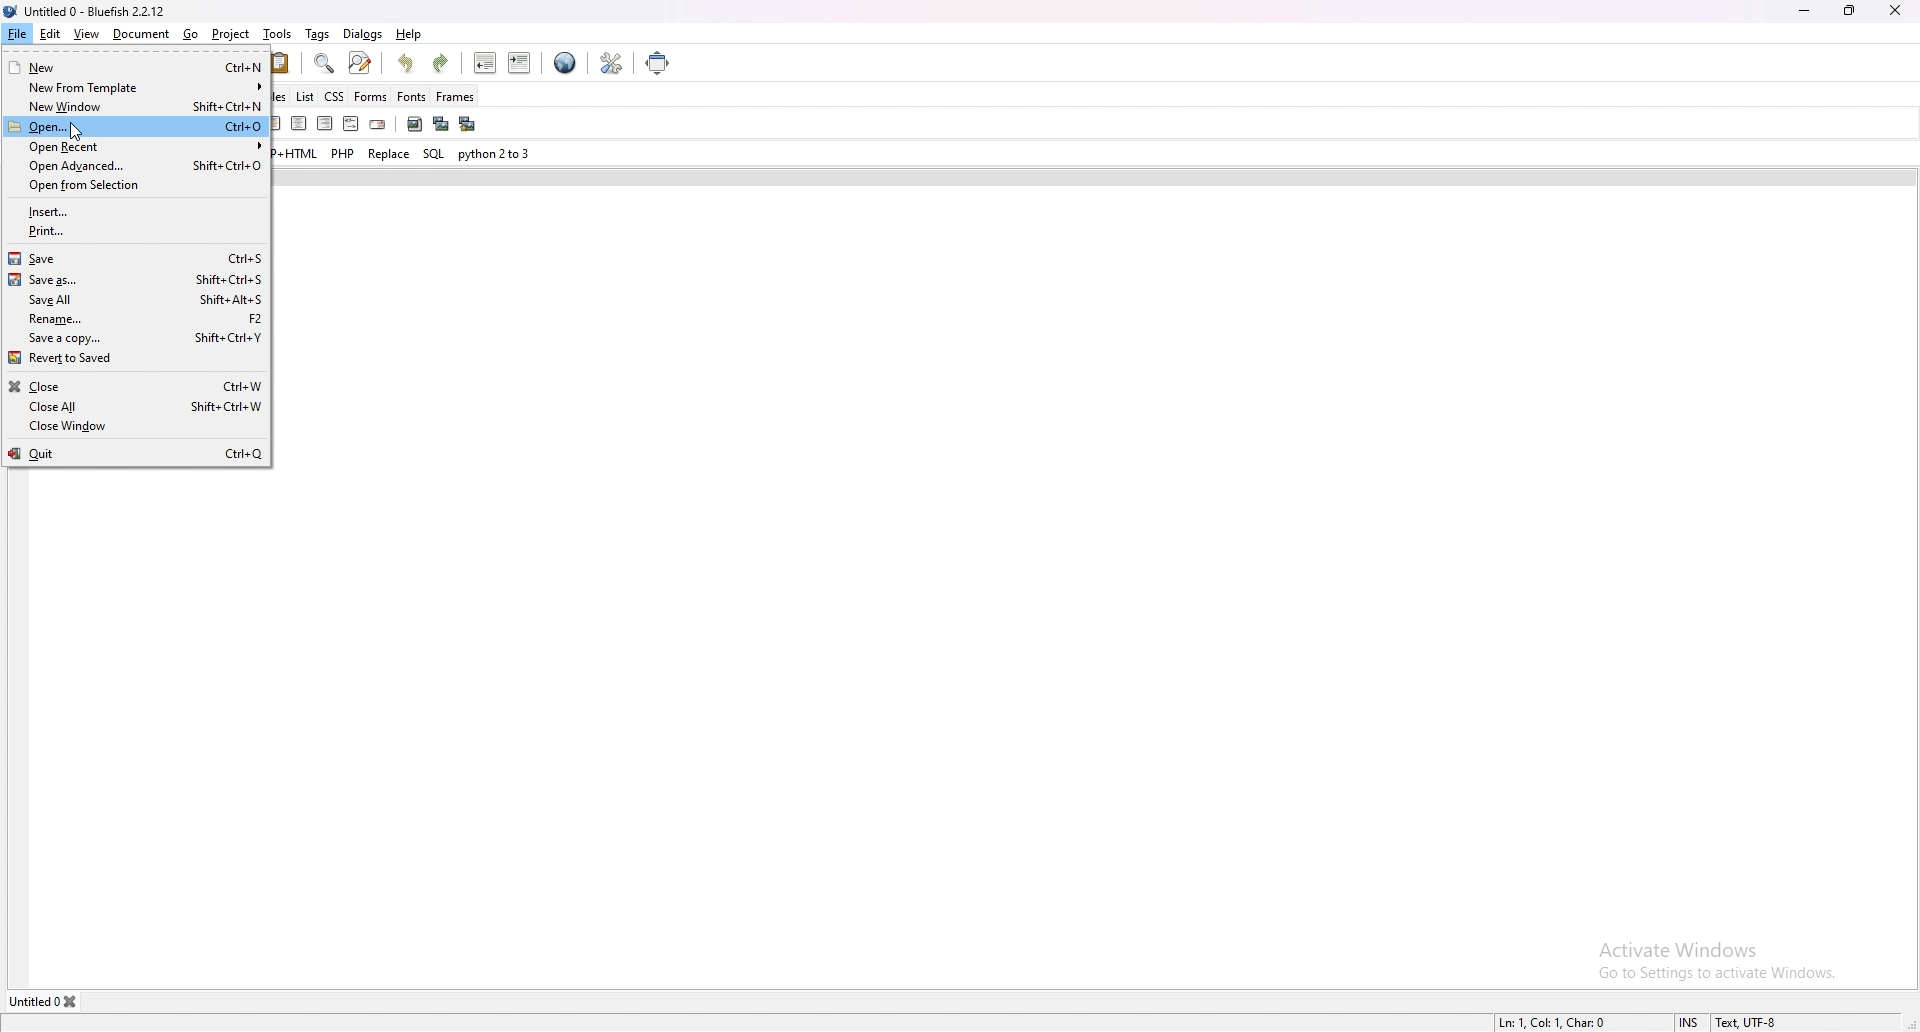 The image size is (1920, 1032). Describe the element at coordinates (352, 124) in the screenshot. I see `html comment` at that location.